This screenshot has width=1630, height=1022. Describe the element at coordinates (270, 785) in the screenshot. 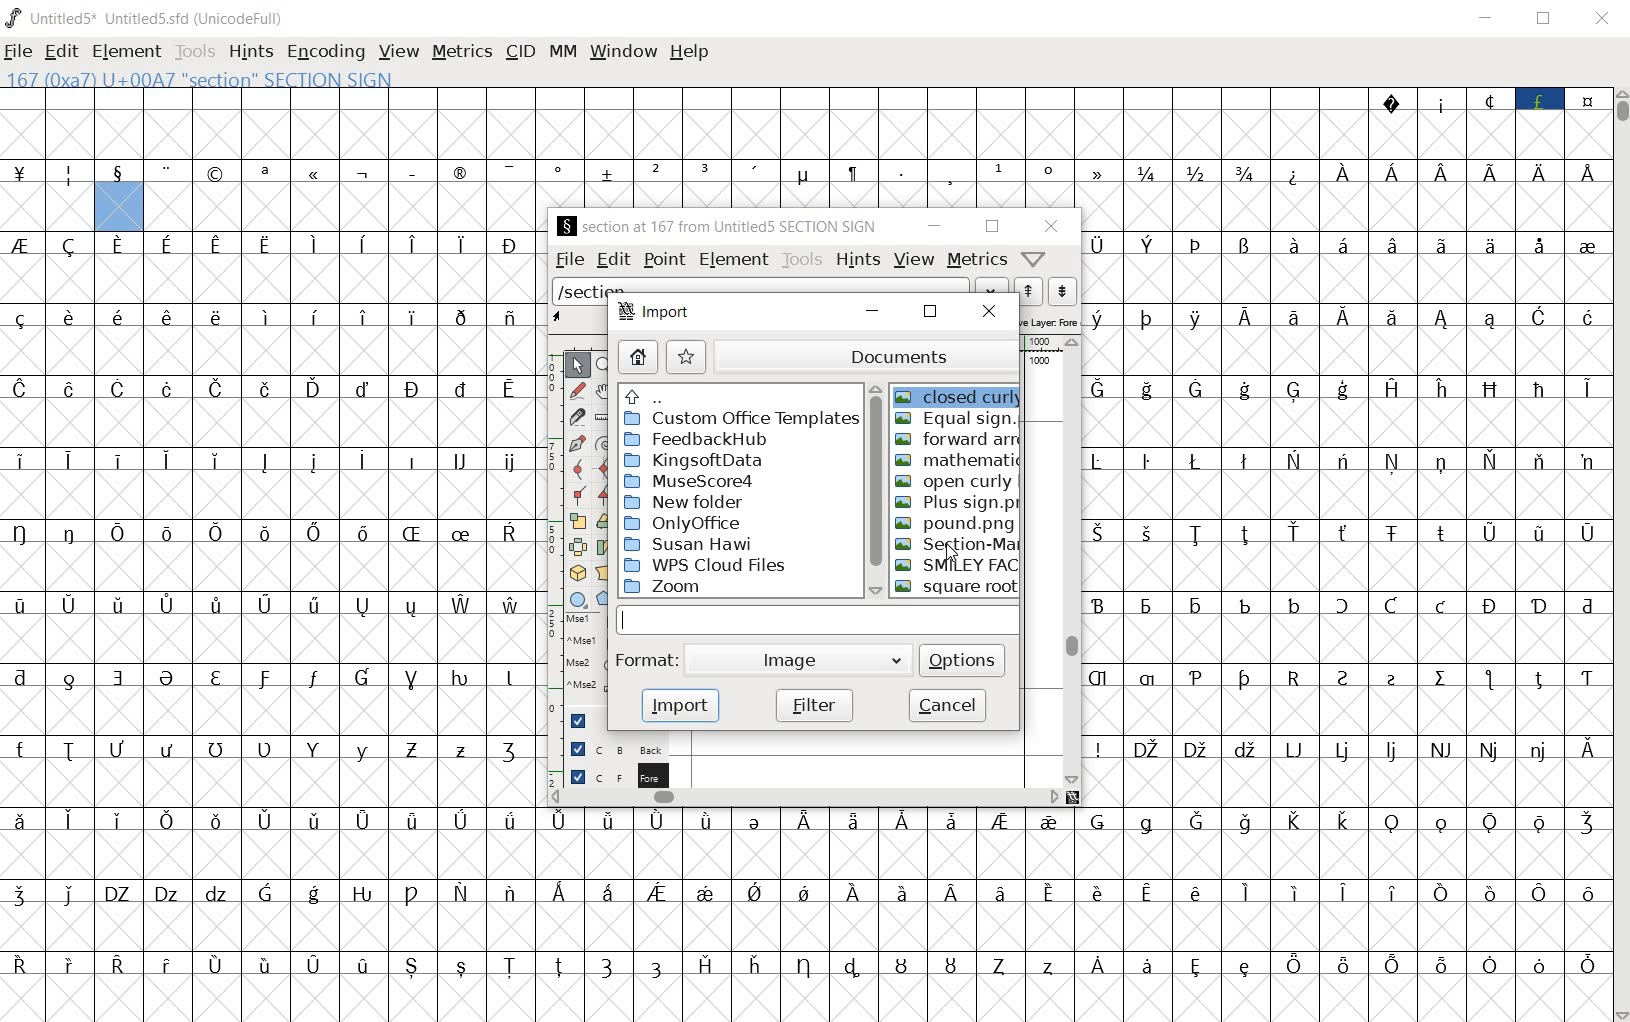

I see `empty cells` at that location.